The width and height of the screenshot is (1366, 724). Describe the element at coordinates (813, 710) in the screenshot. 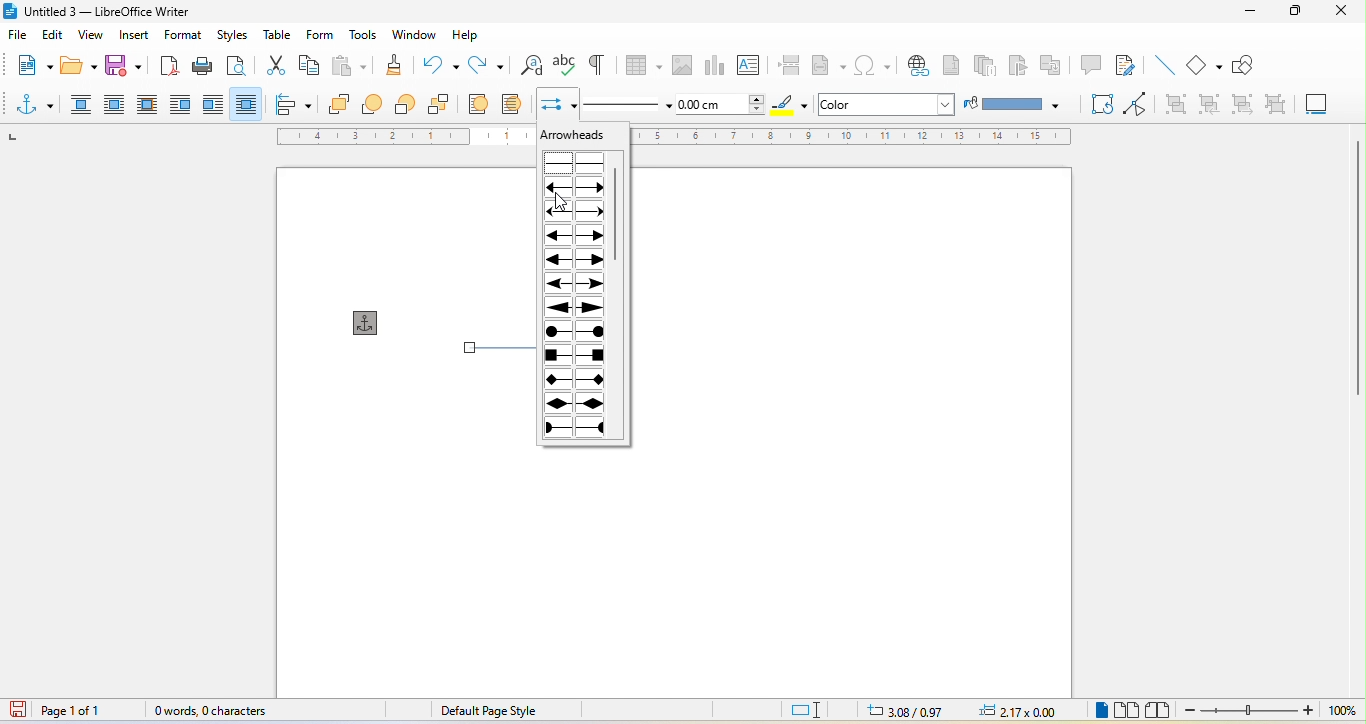

I see `standard selection` at that location.